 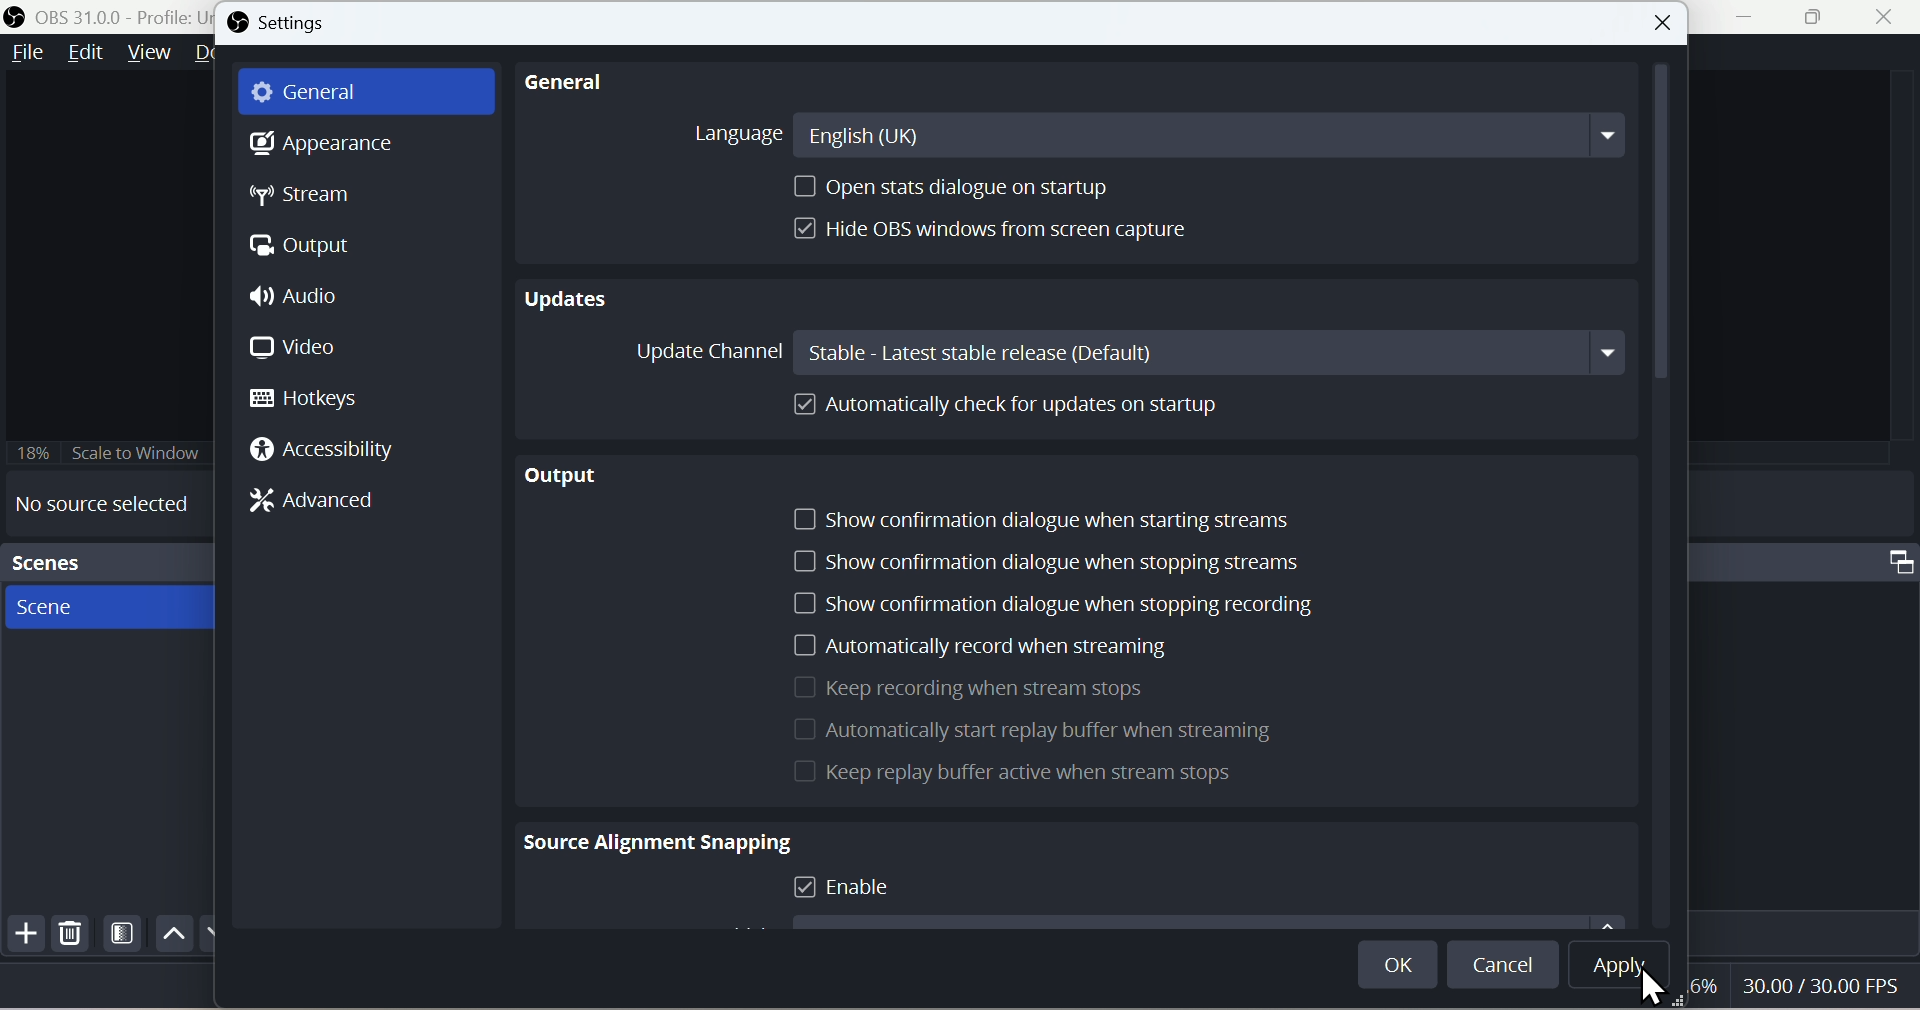 I want to click on close, so click(x=1660, y=21).